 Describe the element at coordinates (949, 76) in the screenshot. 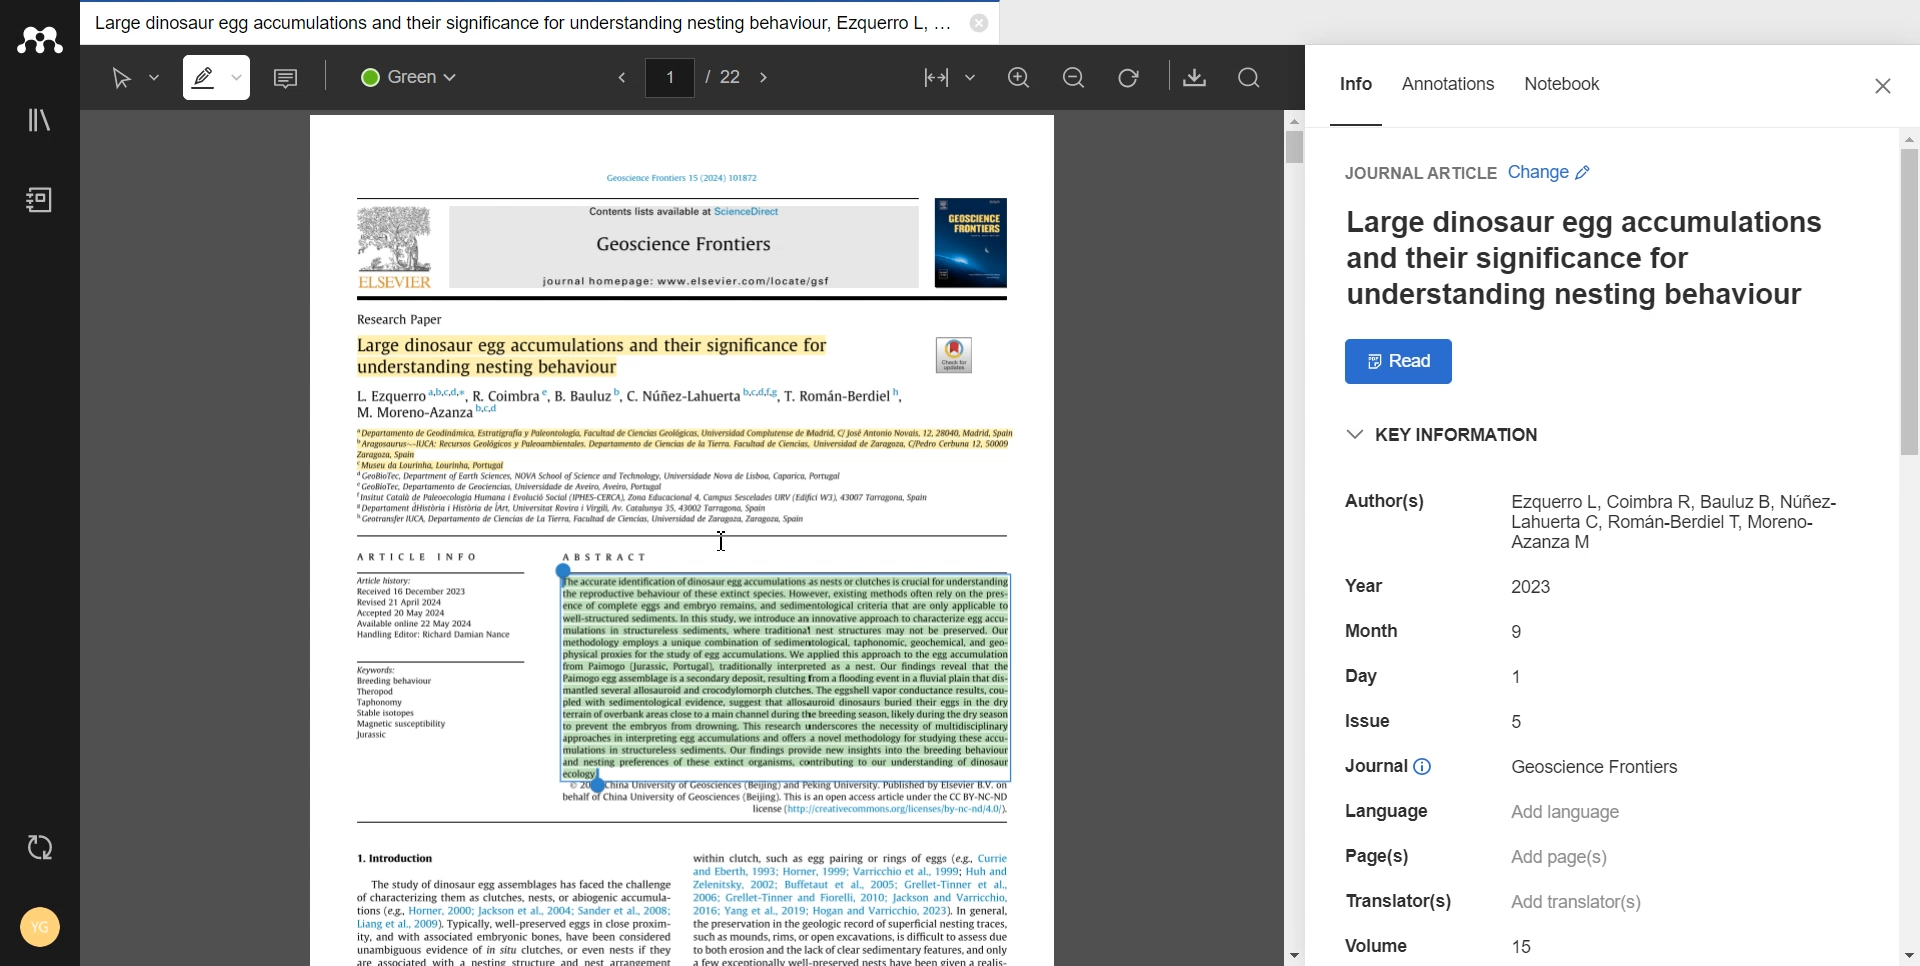

I see `Fit to width` at that location.